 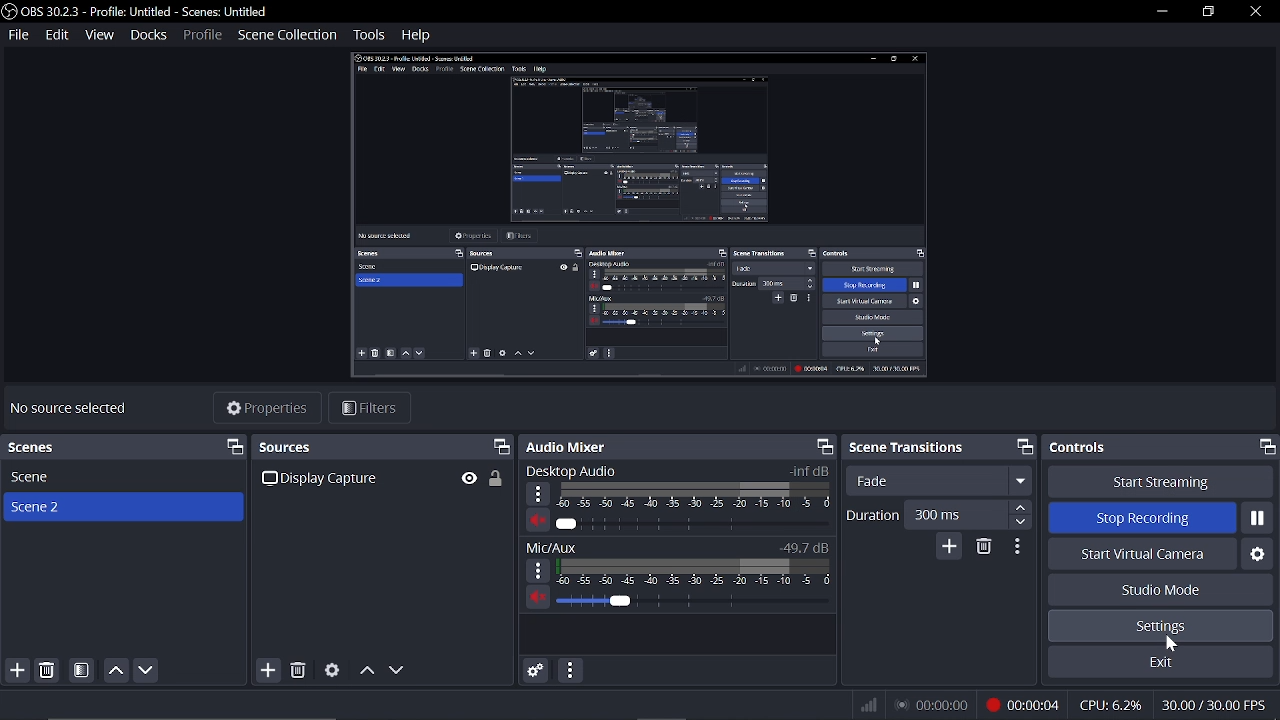 What do you see at coordinates (694, 495) in the screenshot?
I see `desktop audio display` at bounding box center [694, 495].